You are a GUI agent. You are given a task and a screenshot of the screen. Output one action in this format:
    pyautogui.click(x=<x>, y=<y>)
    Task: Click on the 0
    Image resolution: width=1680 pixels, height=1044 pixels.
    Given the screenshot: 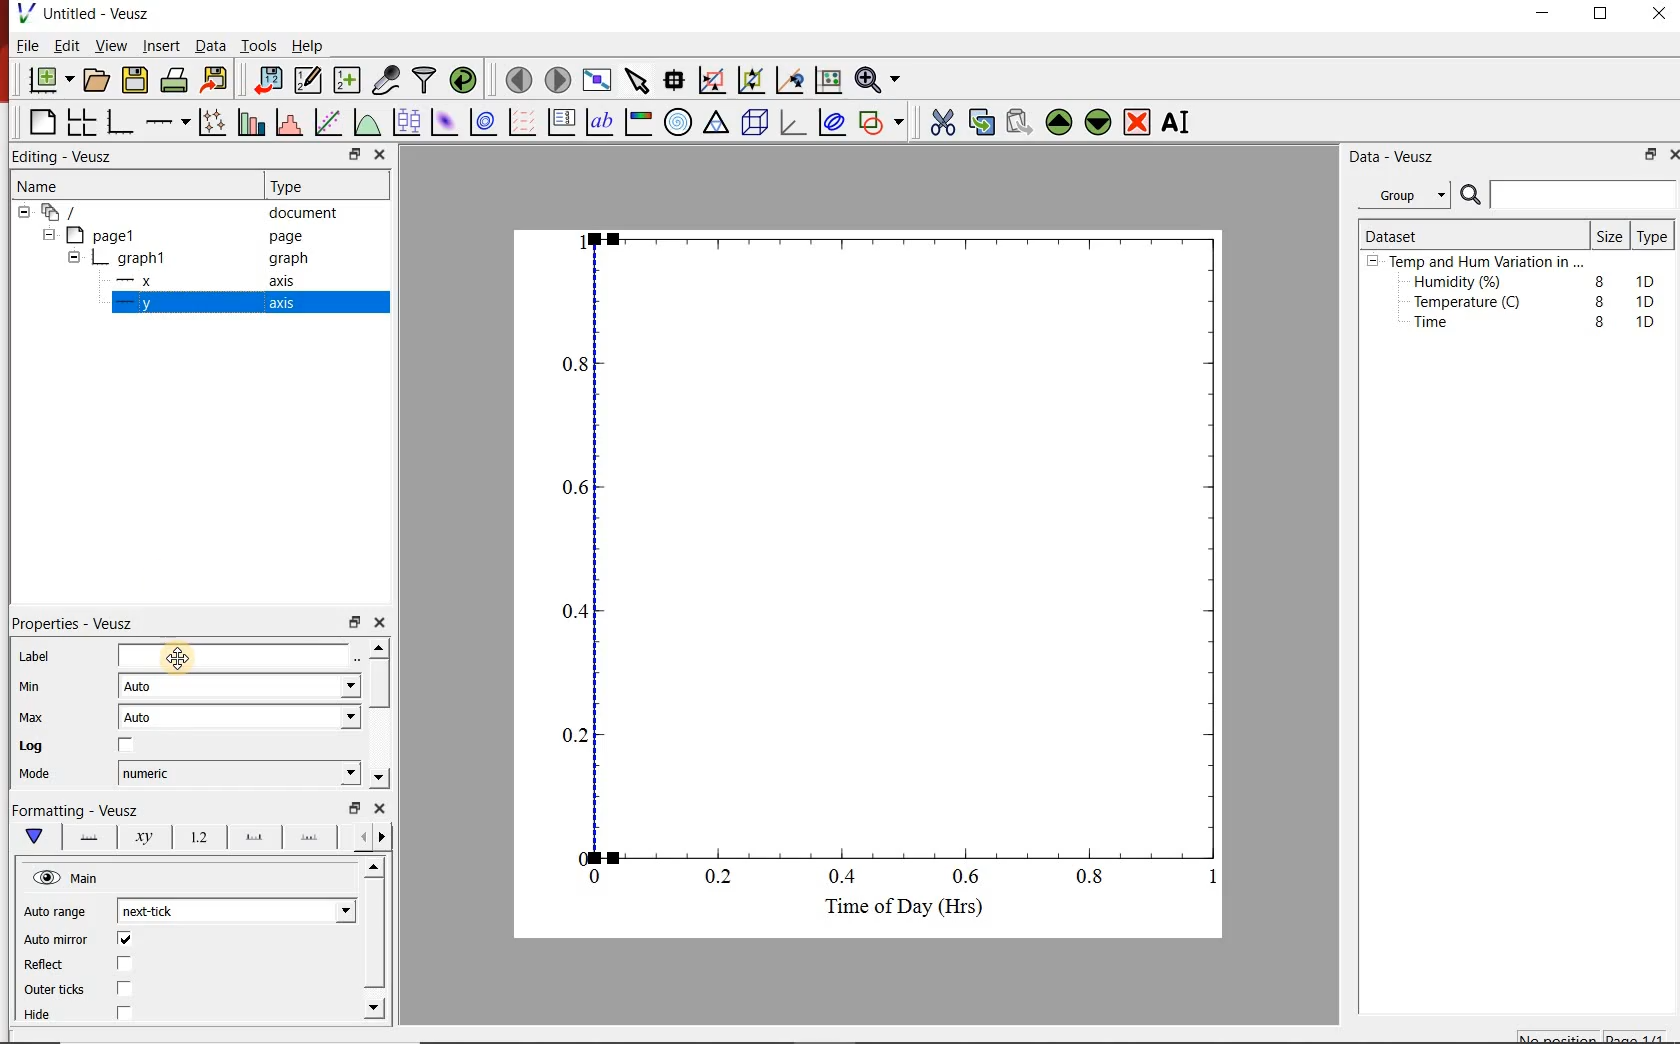 What is the action you would take?
    pyautogui.click(x=596, y=876)
    